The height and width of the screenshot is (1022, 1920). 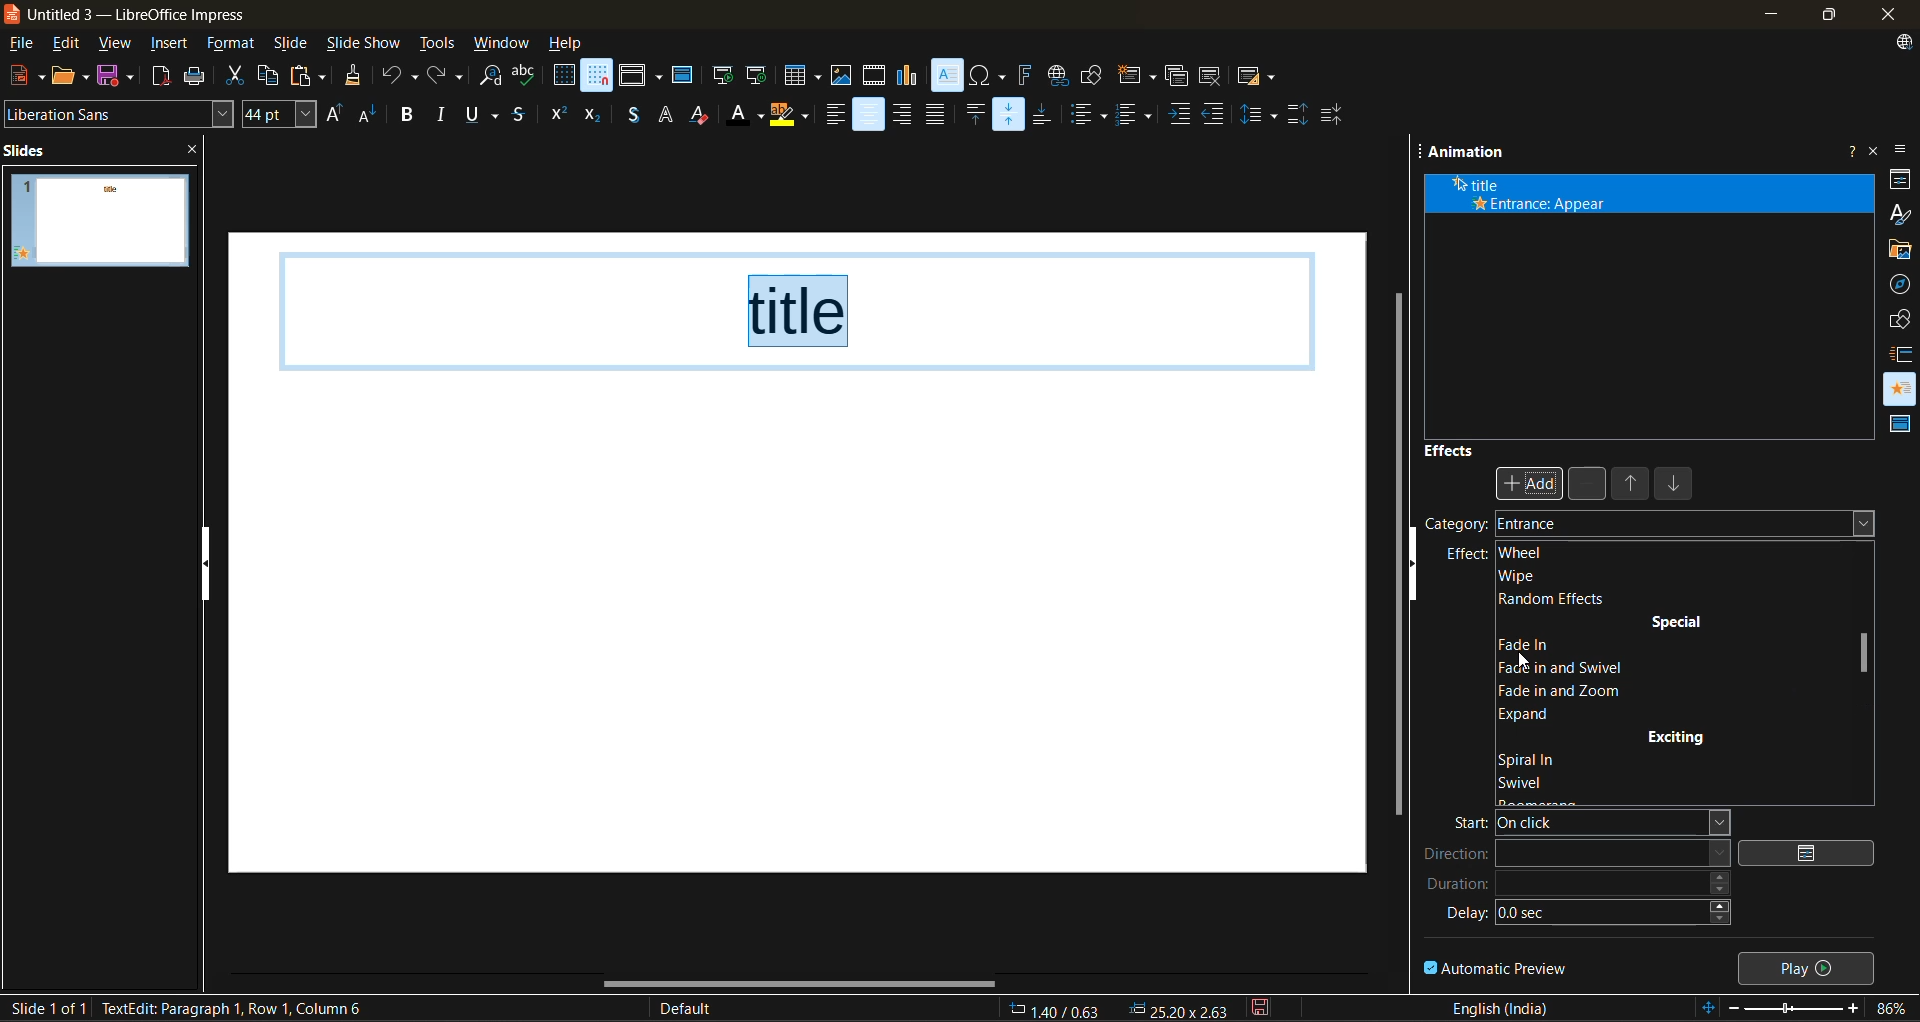 I want to click on random effects, so click(x=1551, y=599).